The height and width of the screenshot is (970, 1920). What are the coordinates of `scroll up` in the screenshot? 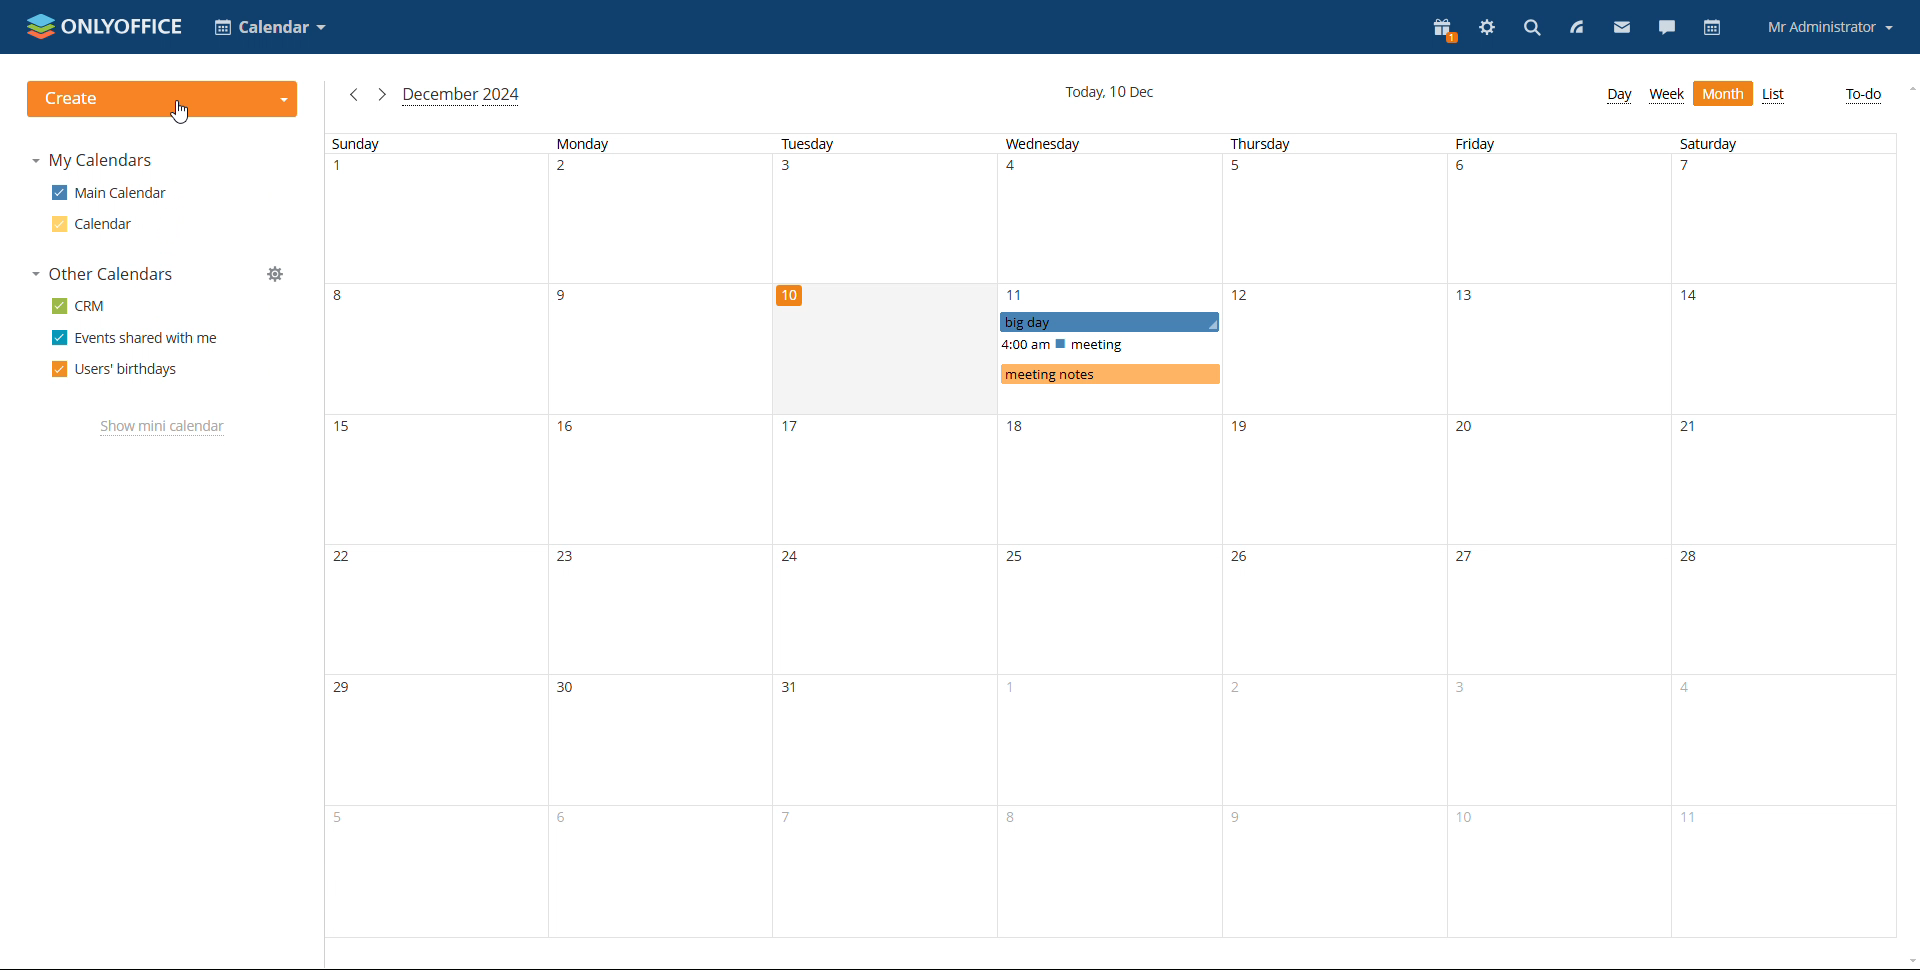 It's located at (1908, 87).